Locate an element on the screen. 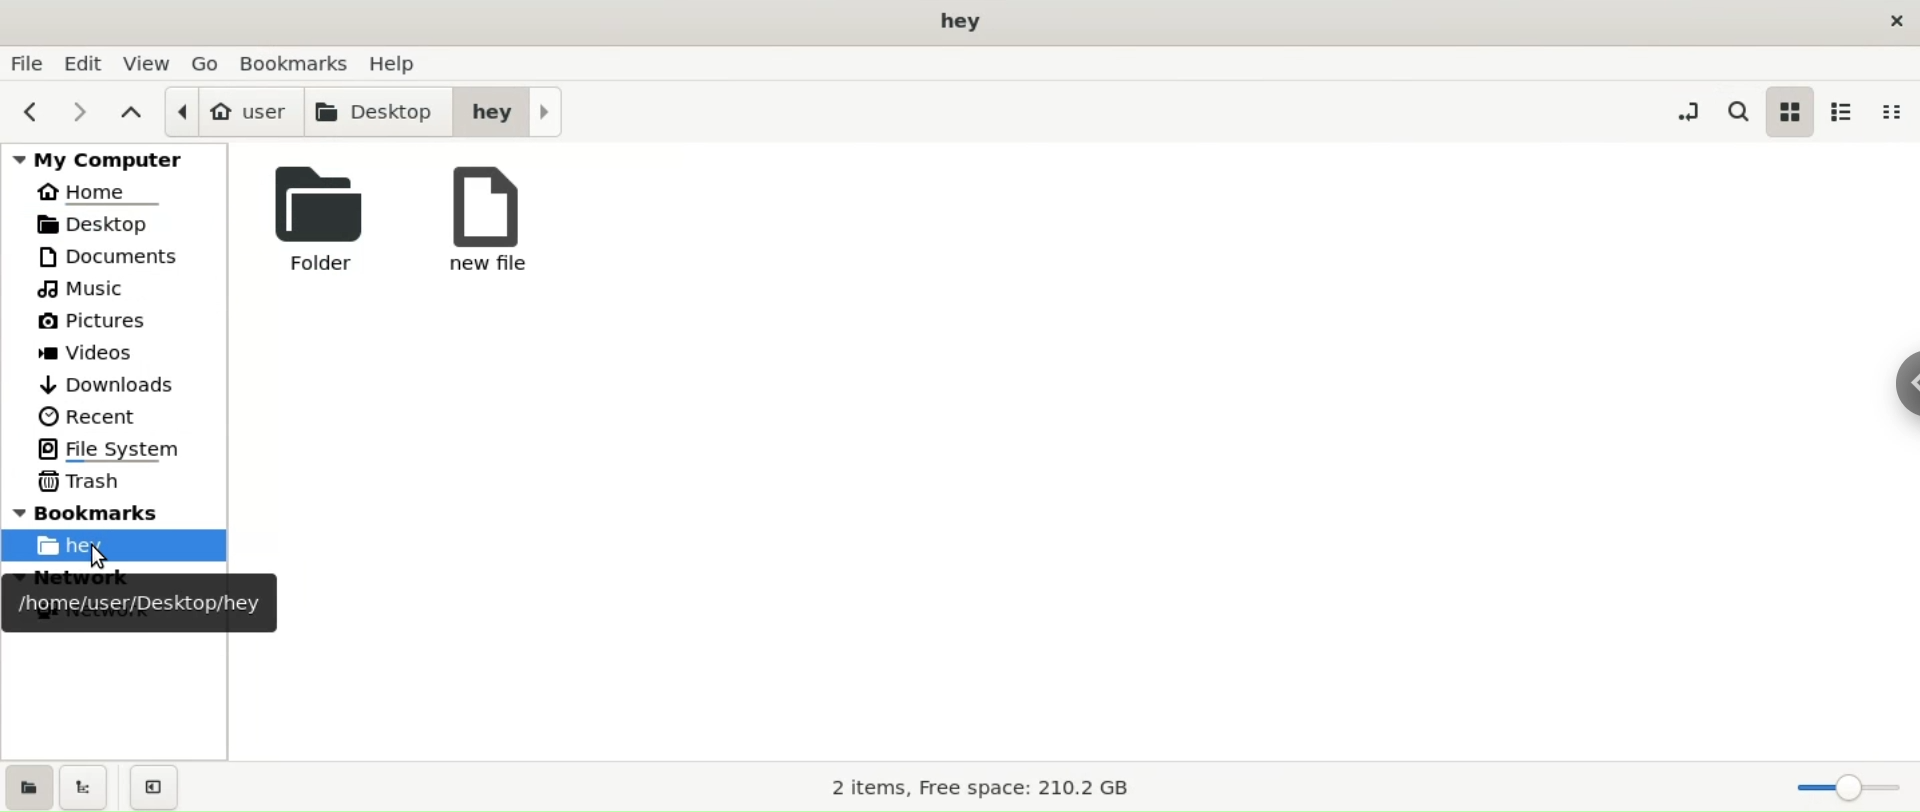 This screenshot has width=1920, height=812. show places is located at coordinates (34, 788).